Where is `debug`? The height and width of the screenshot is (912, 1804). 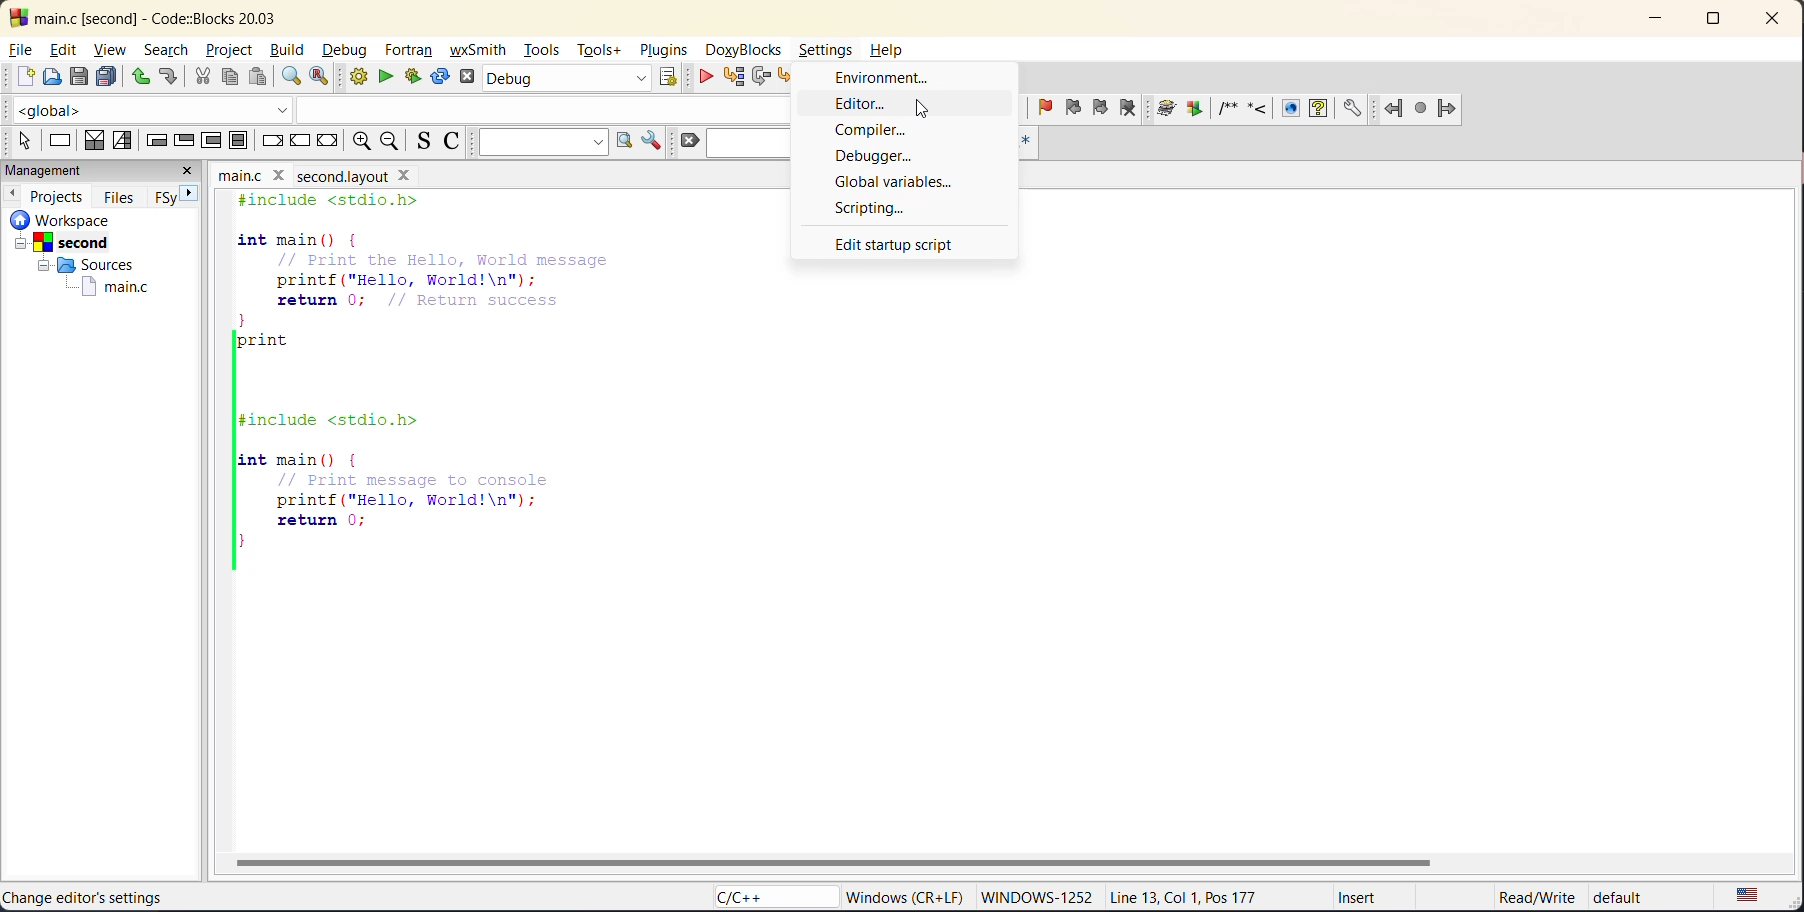 debug is located at coordinates (346, 51).